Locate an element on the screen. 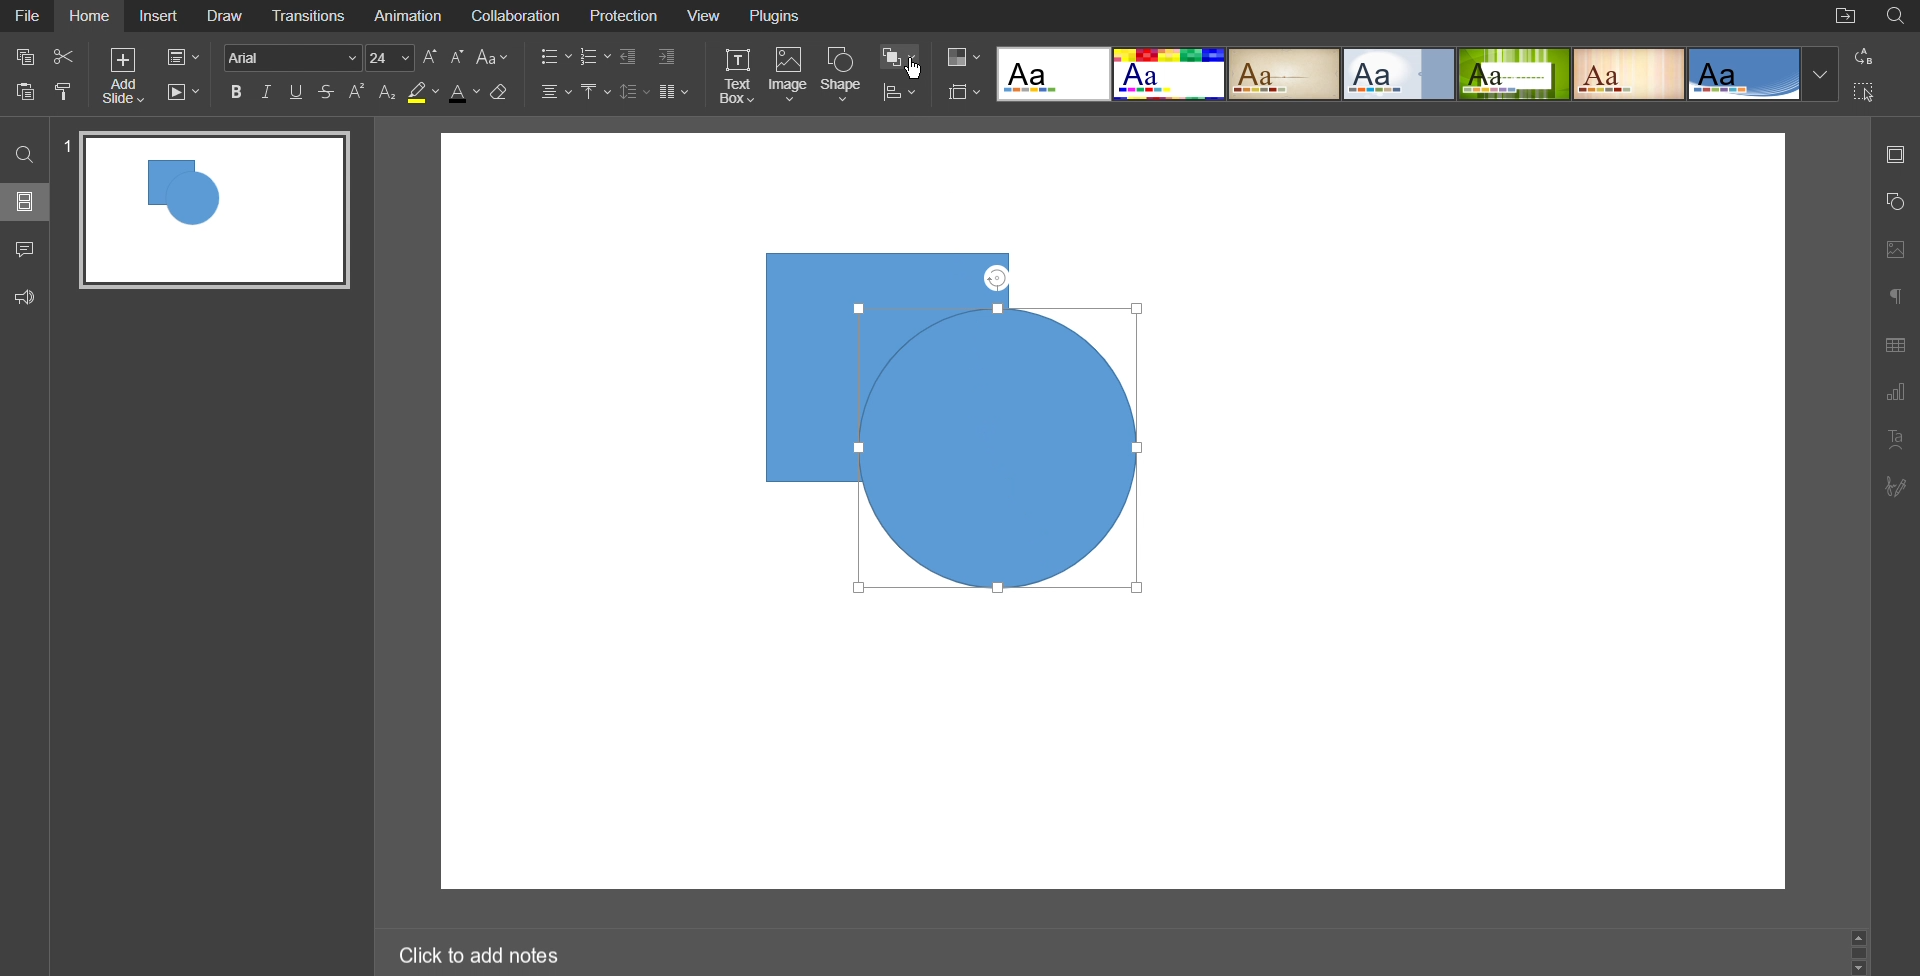  Click to add notes is located at coordinates (479, 954).